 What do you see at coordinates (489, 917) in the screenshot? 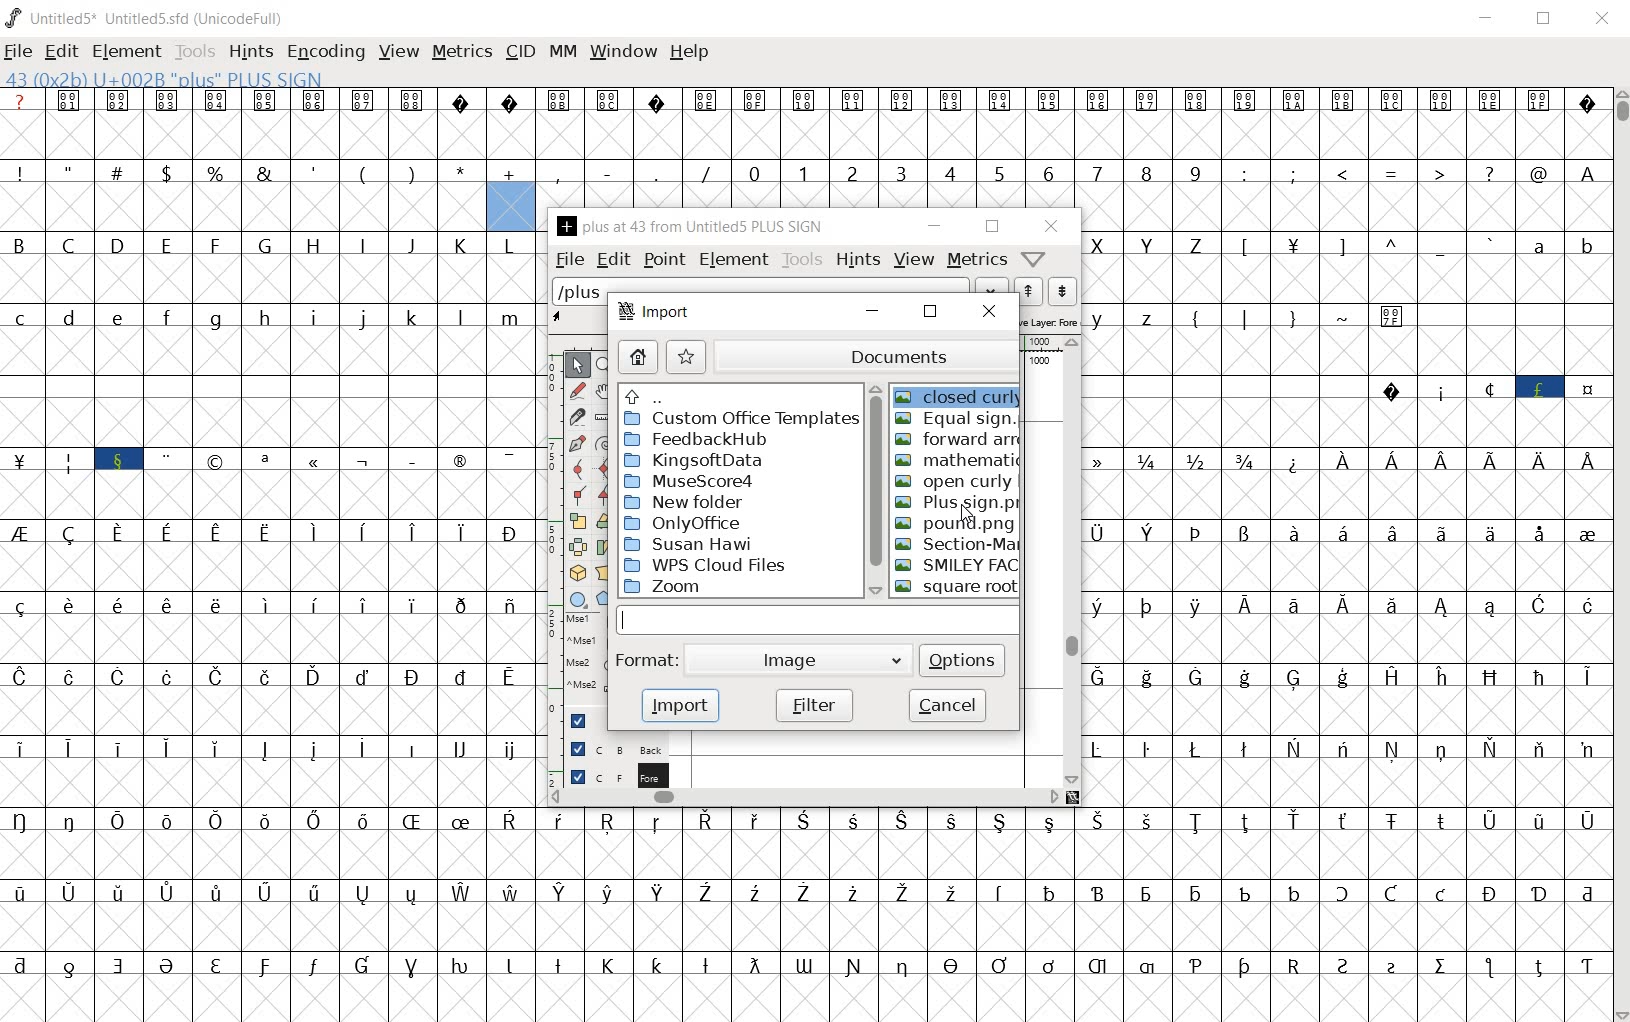
I see `accented letters` at bounding box center [489, 917].